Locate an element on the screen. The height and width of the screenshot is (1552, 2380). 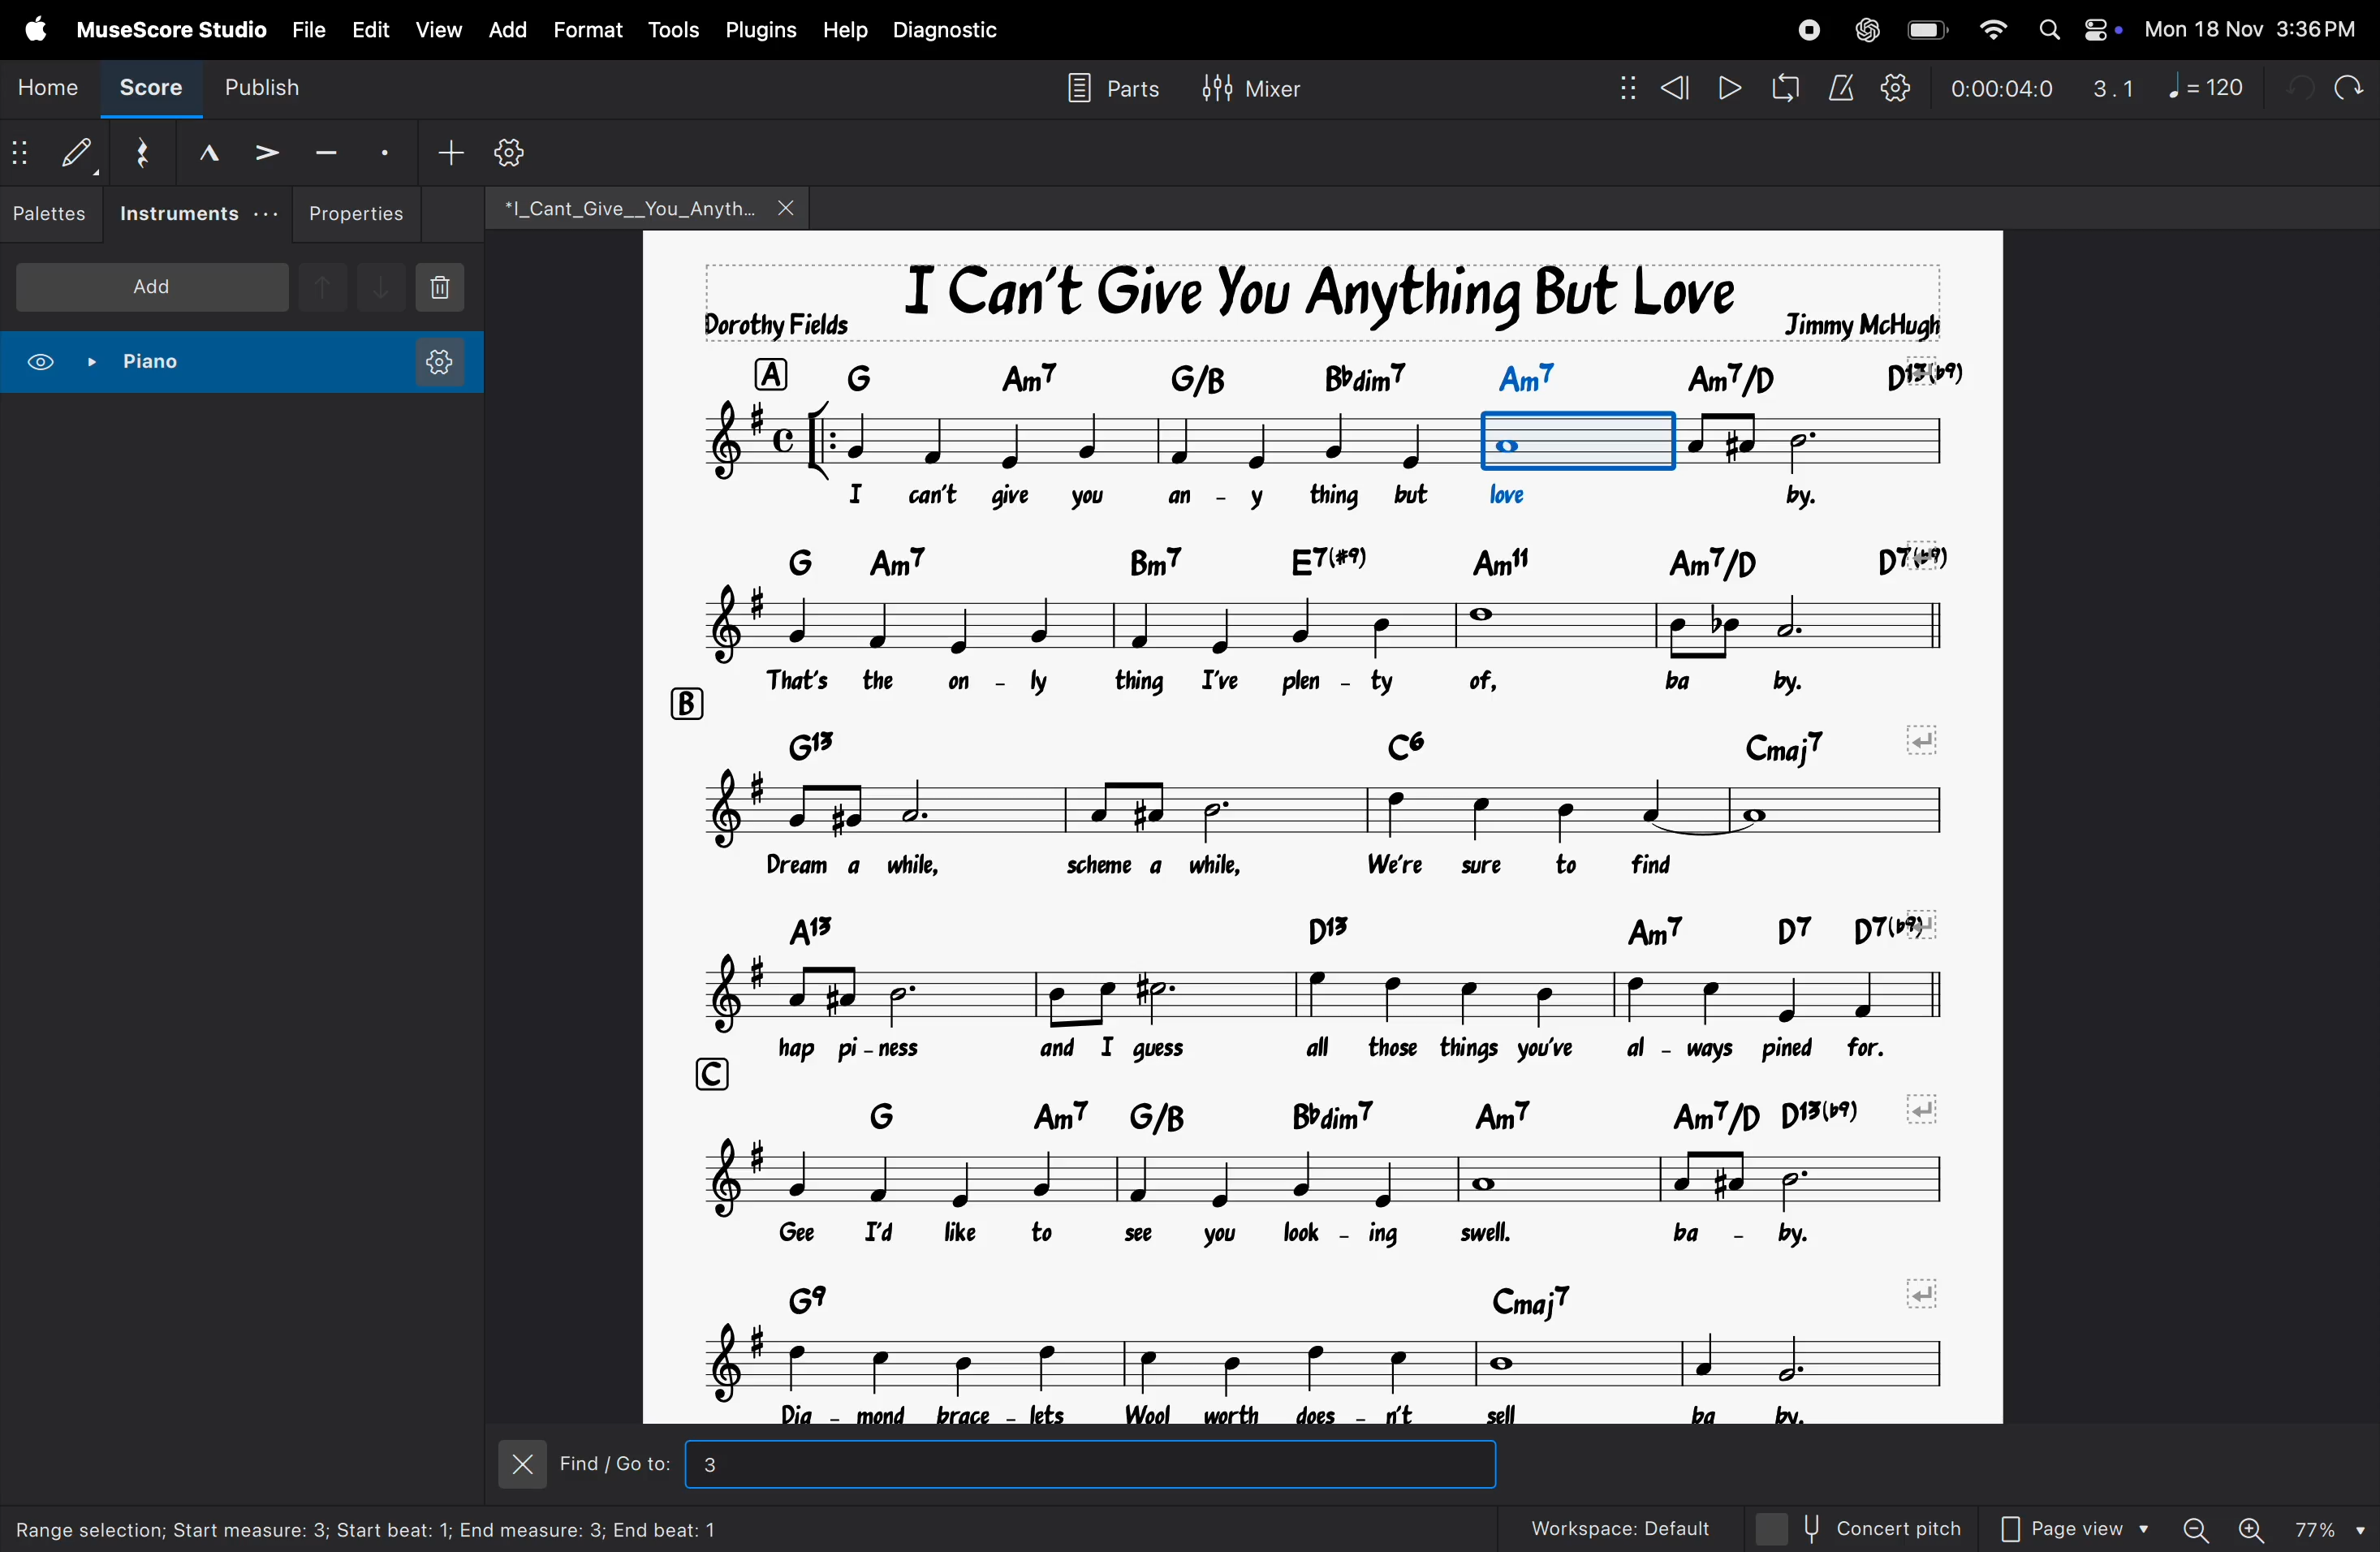
page view is located at coordinates (2073, 1528).